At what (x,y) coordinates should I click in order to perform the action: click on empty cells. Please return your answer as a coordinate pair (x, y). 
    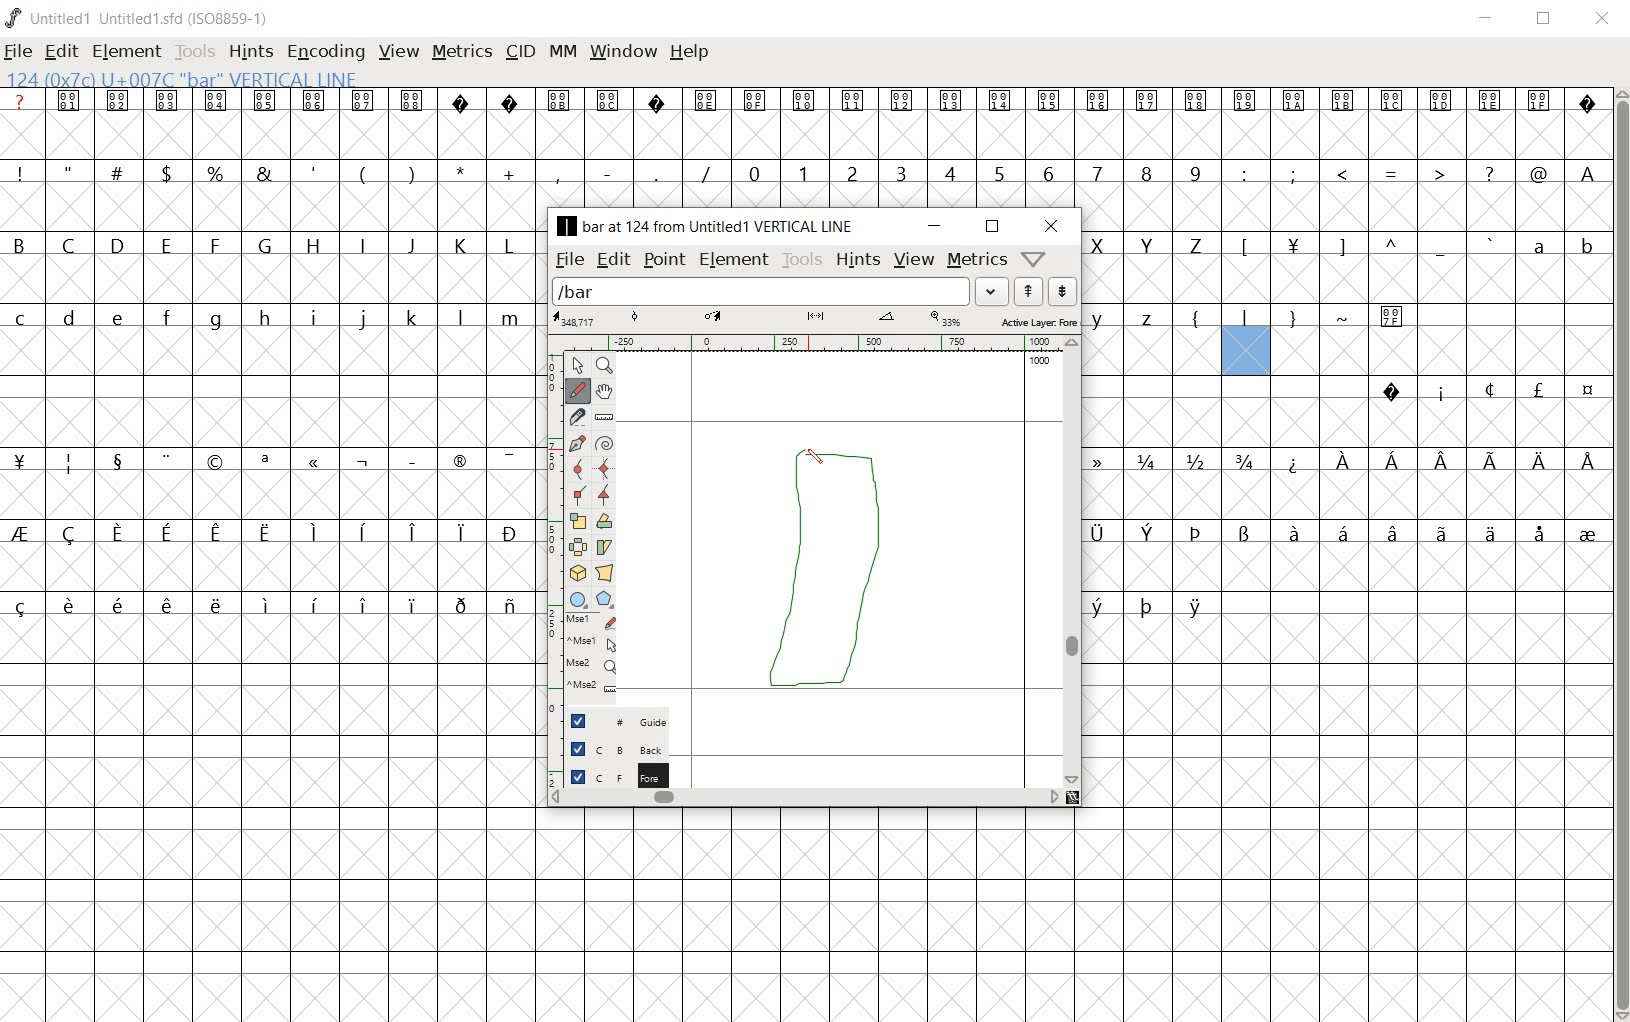
    Looking at the image, I should click on (1350, 353).